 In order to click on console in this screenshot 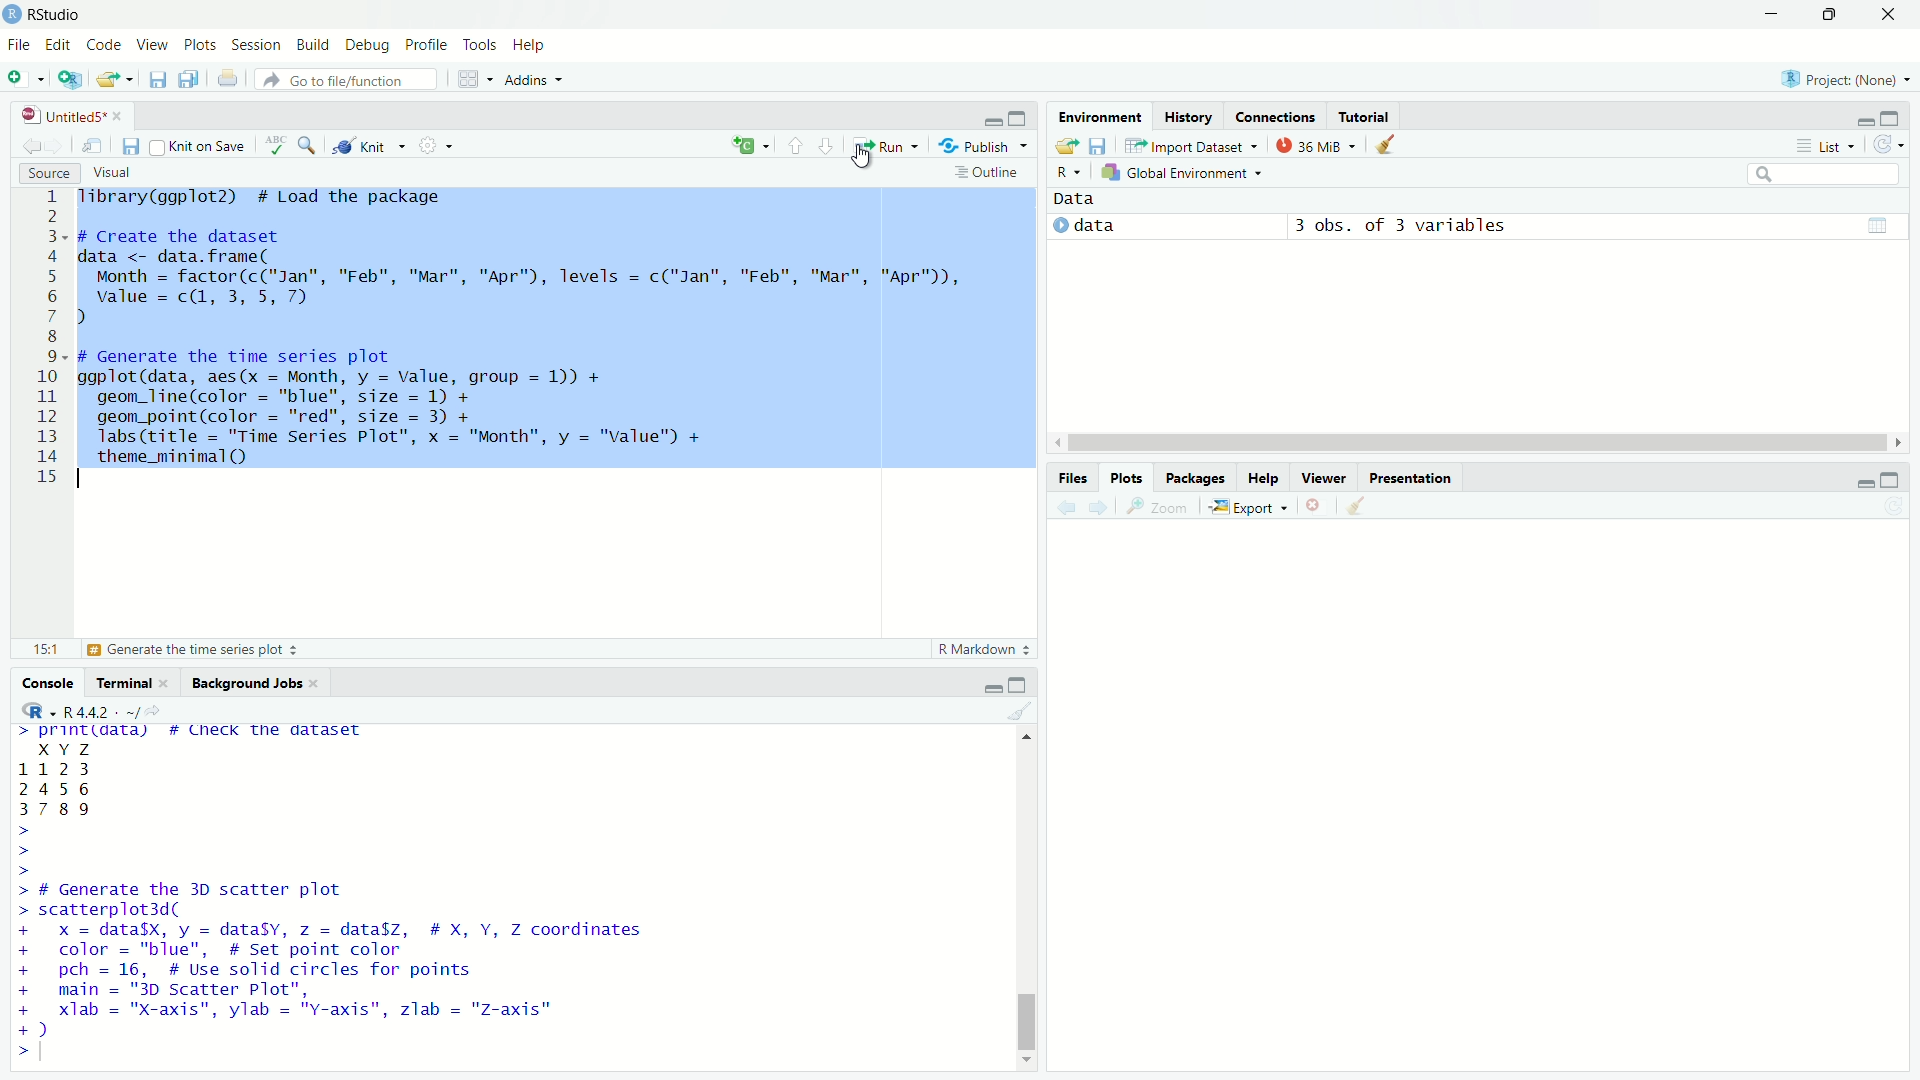, I will do `click(42, 682)`.